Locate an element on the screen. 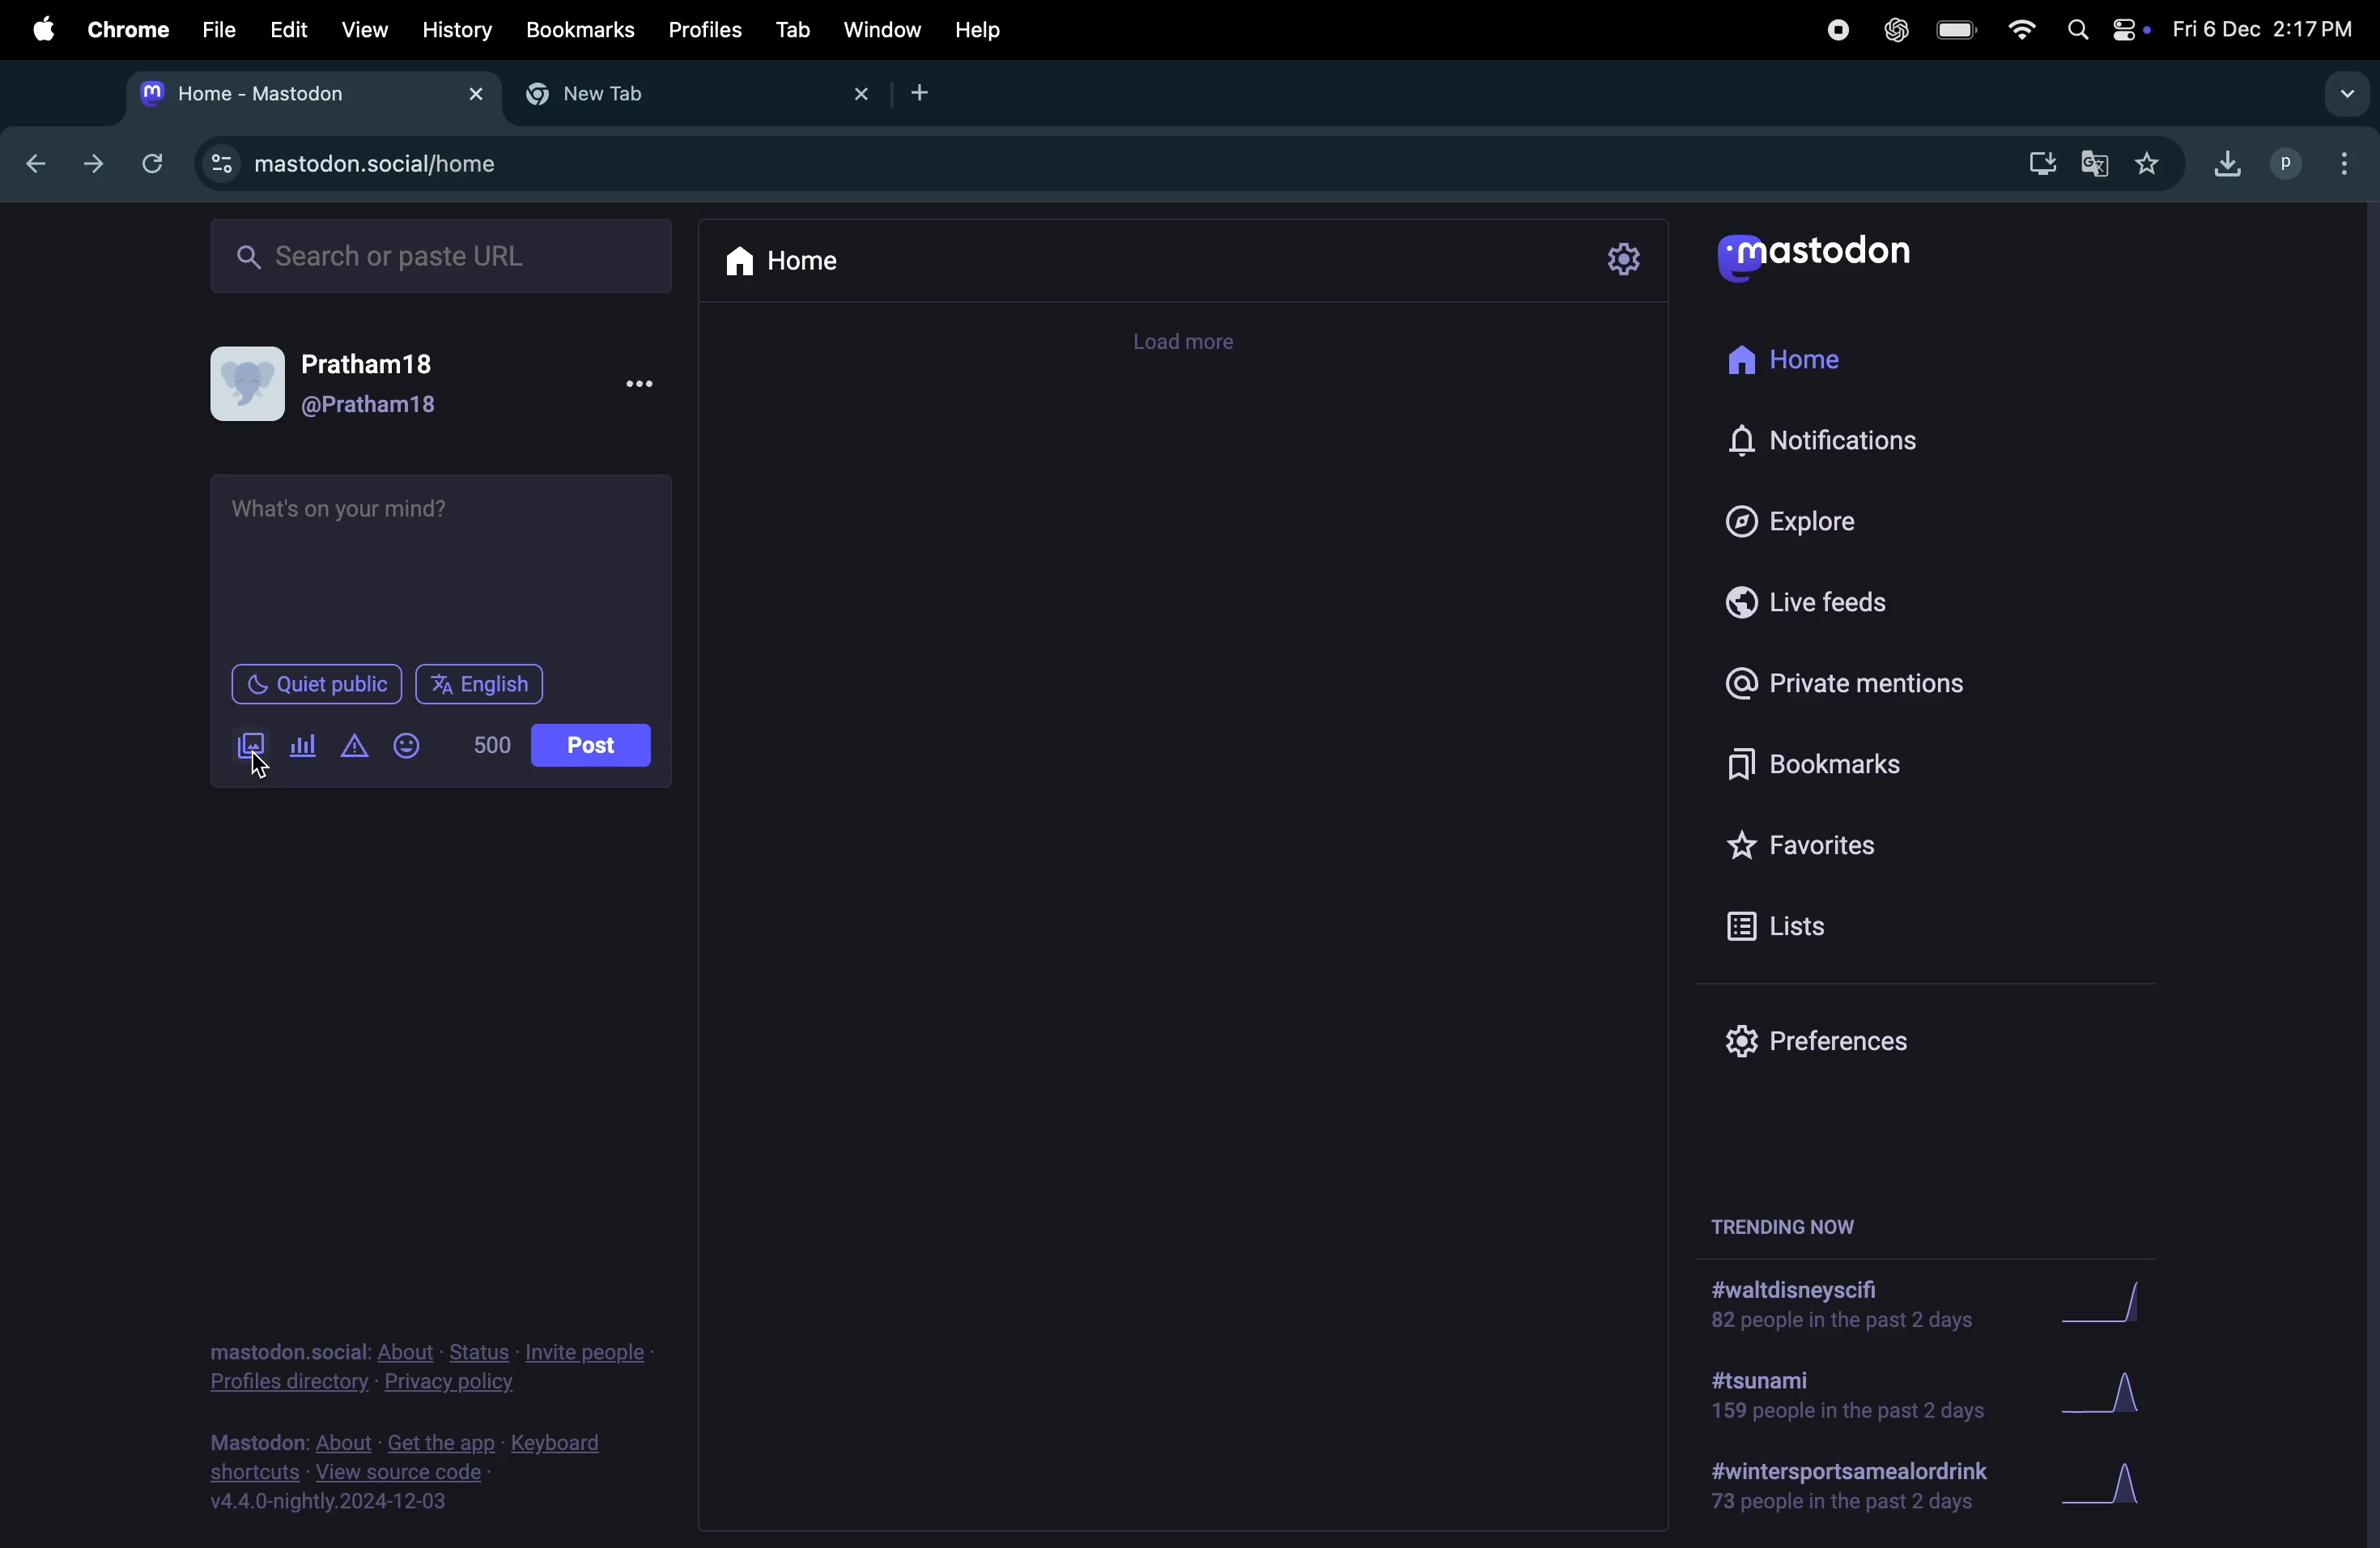  create alert is located at coordinates (352, 751).